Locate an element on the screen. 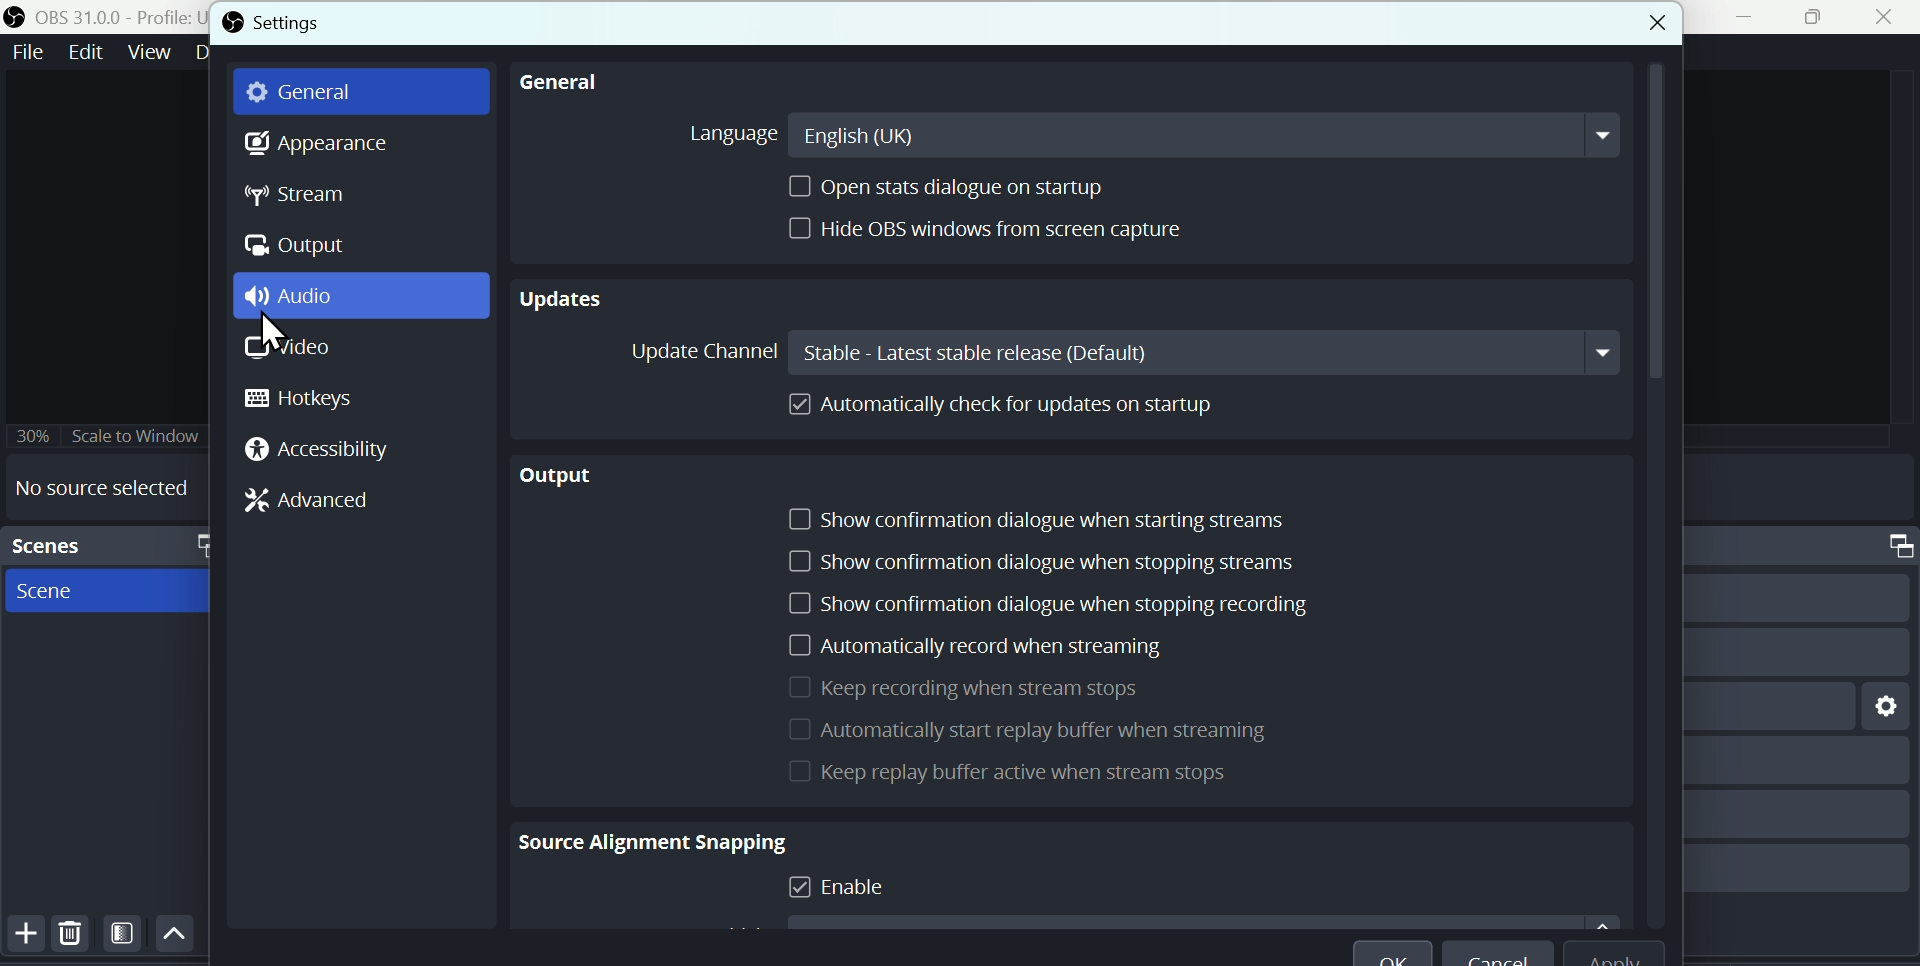  File is located at coordinates (27, 51).